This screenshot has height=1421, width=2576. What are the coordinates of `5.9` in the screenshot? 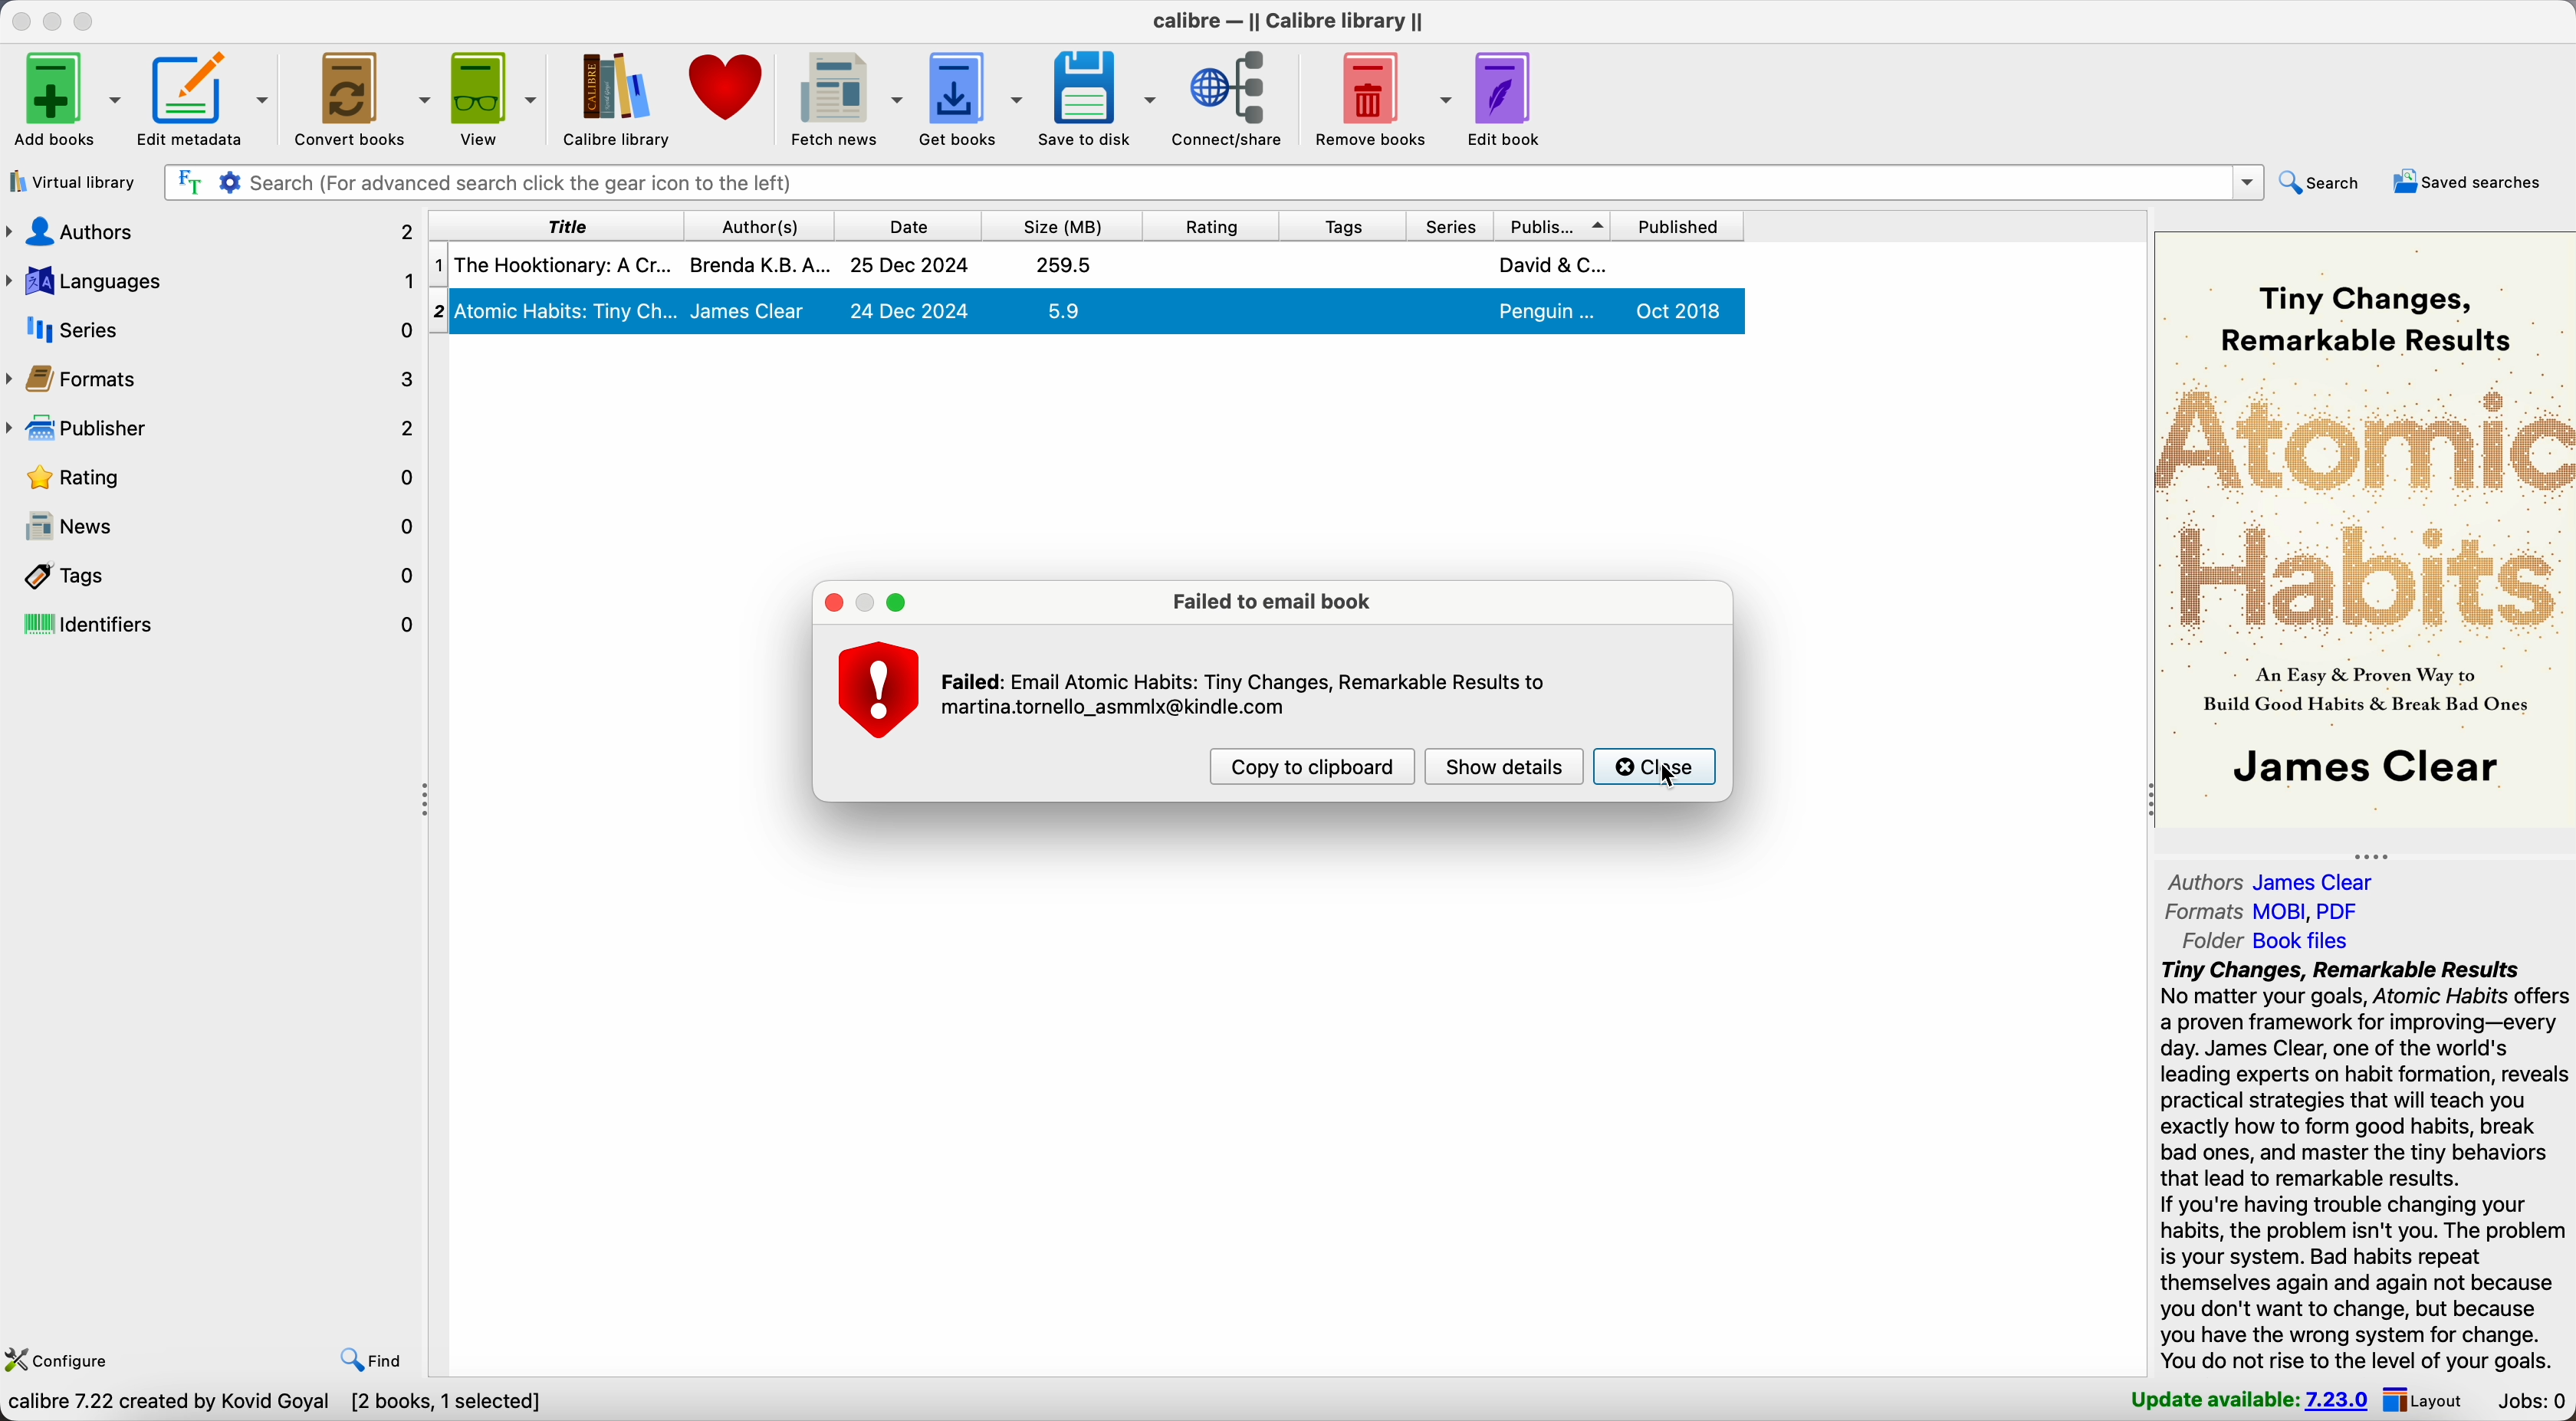 It's located at (1063, 310).